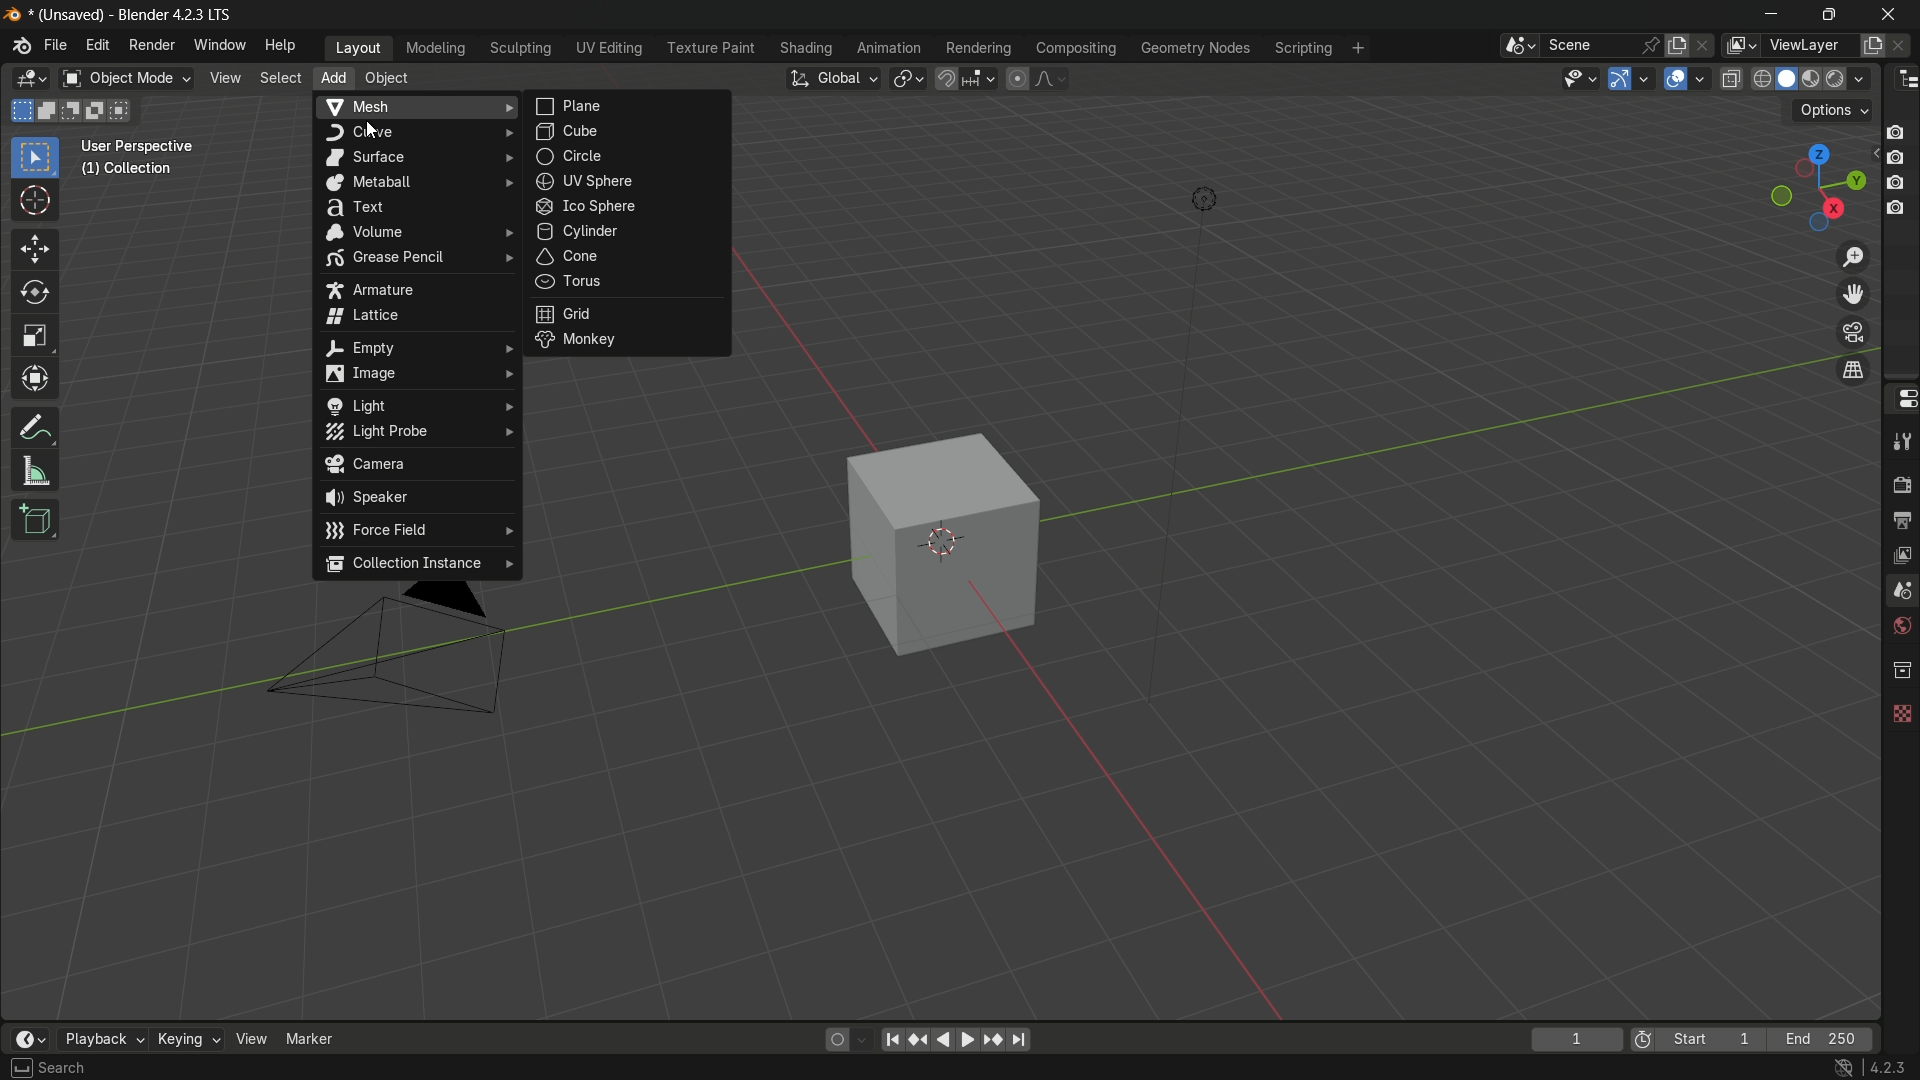  I want to click on keying, so click(187, 1035).